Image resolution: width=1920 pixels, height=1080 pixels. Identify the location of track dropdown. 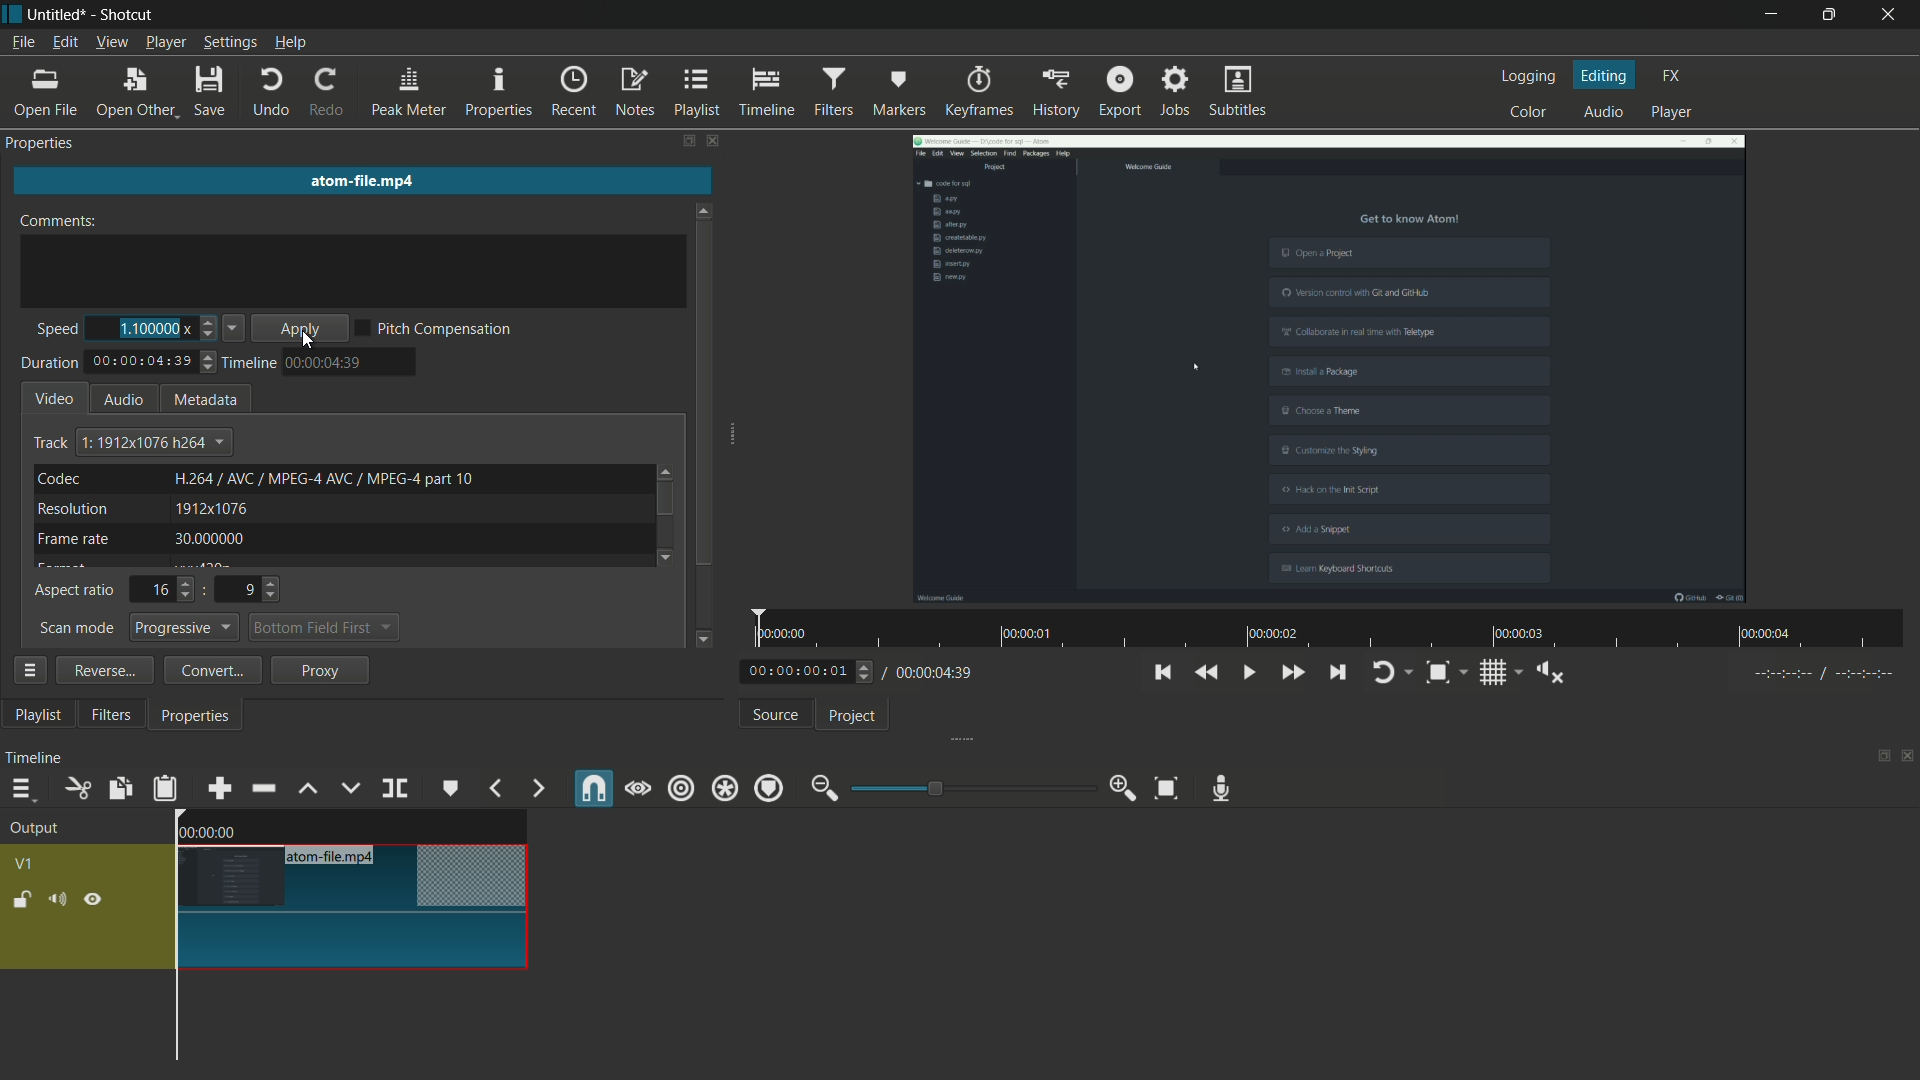
(153, 442).